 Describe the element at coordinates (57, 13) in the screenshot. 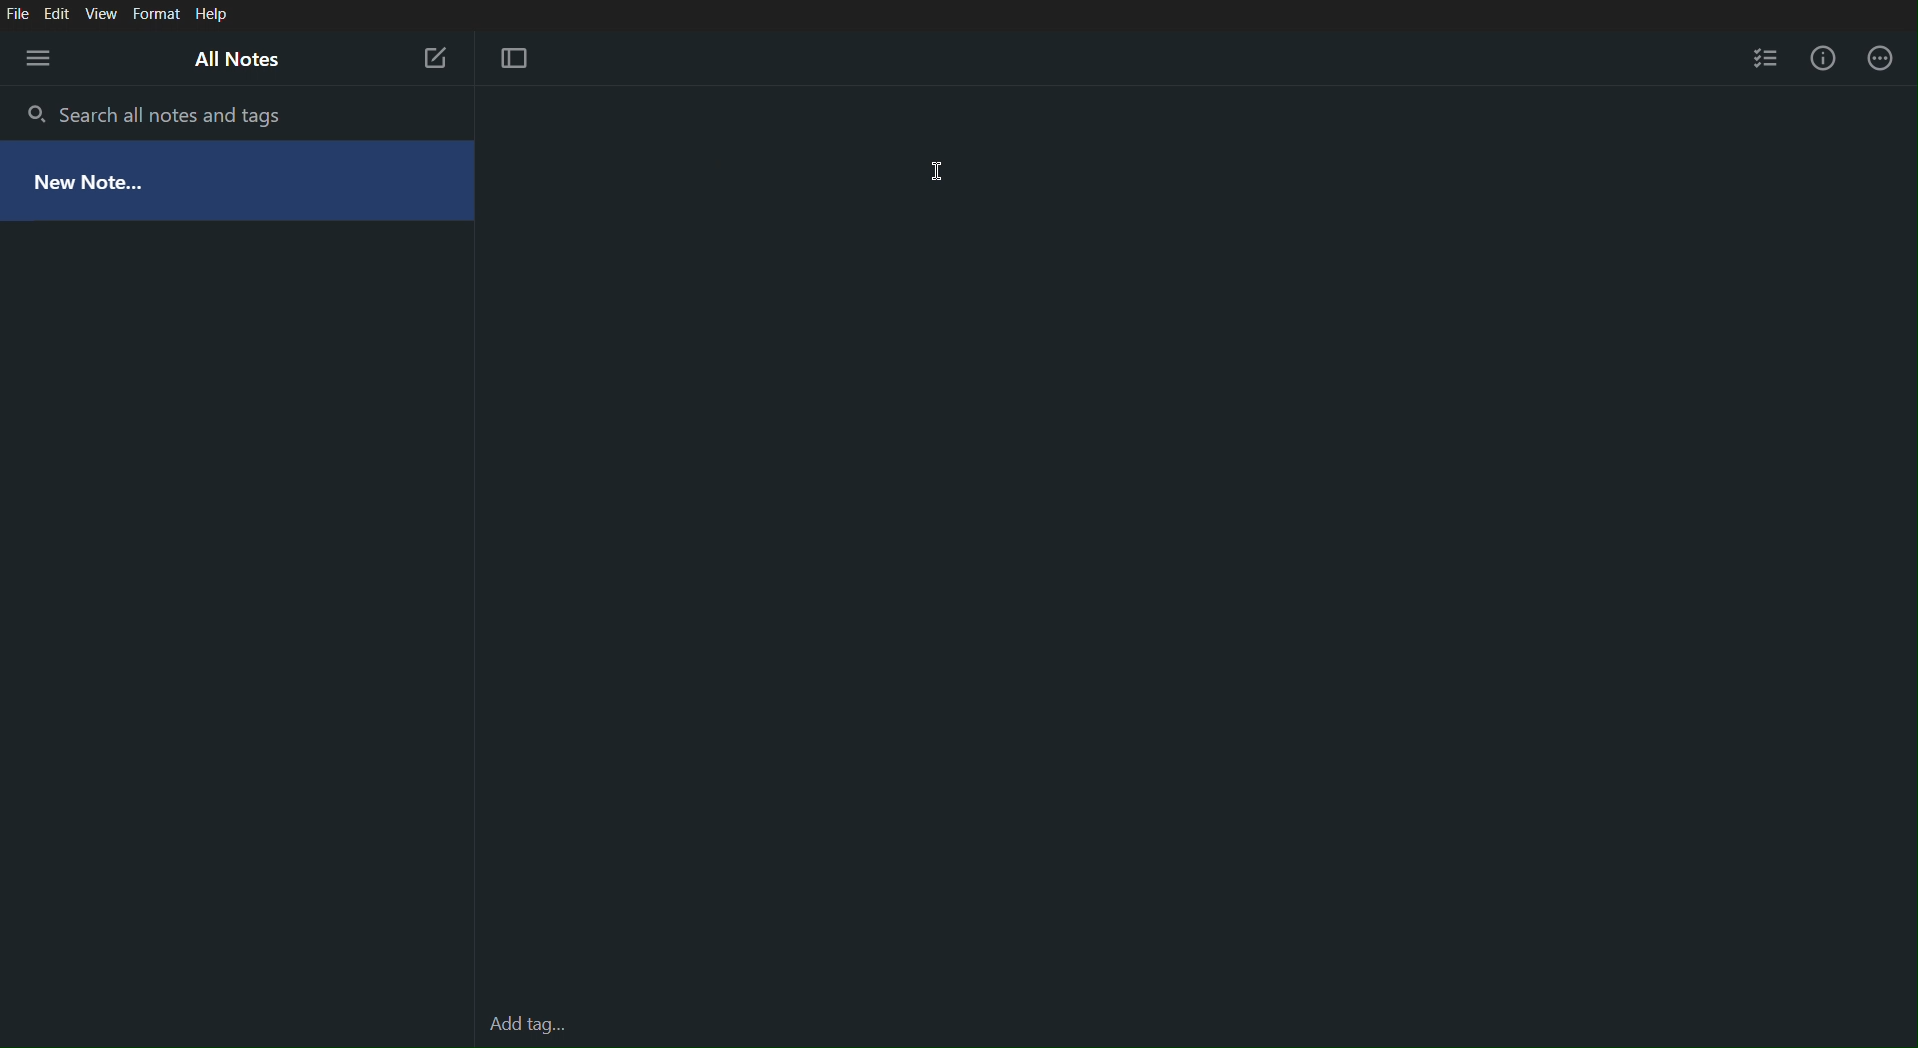

I see `Edit` at that location.